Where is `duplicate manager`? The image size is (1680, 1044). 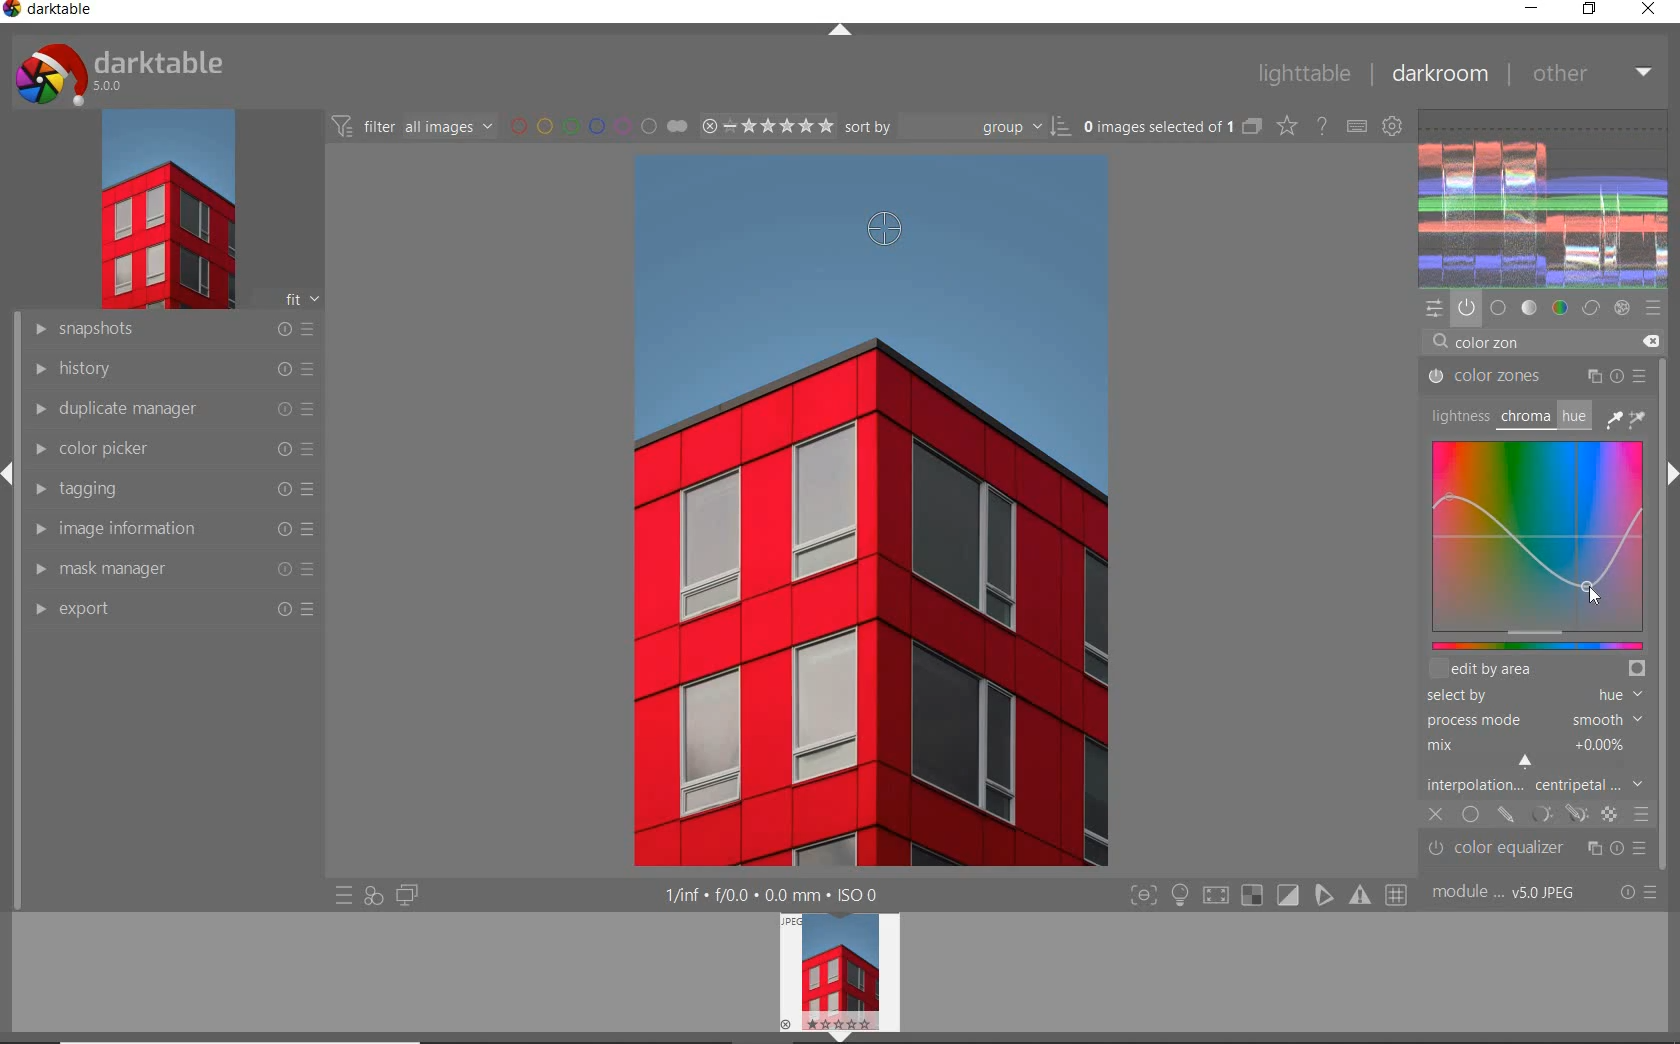
duplicate manager is located at coordinates (168, 411).